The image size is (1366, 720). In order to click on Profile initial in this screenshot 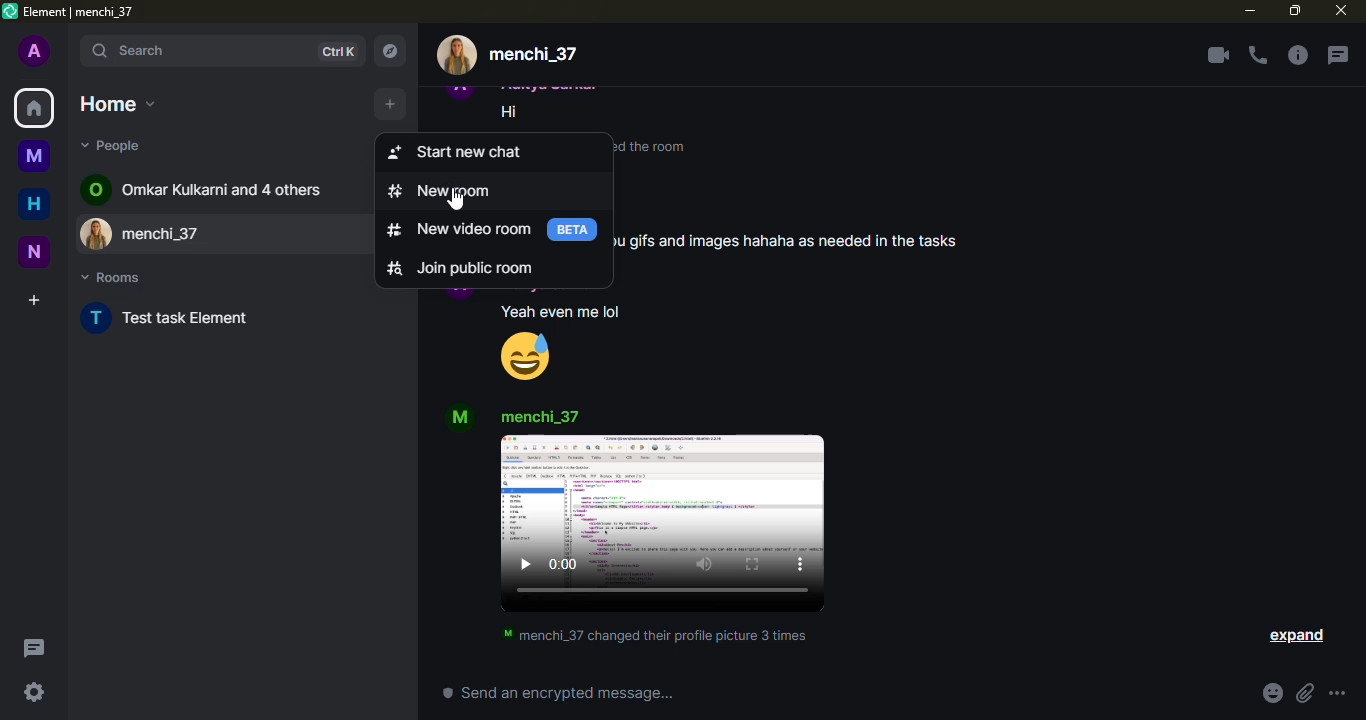, I will do `click(460, 295)`.